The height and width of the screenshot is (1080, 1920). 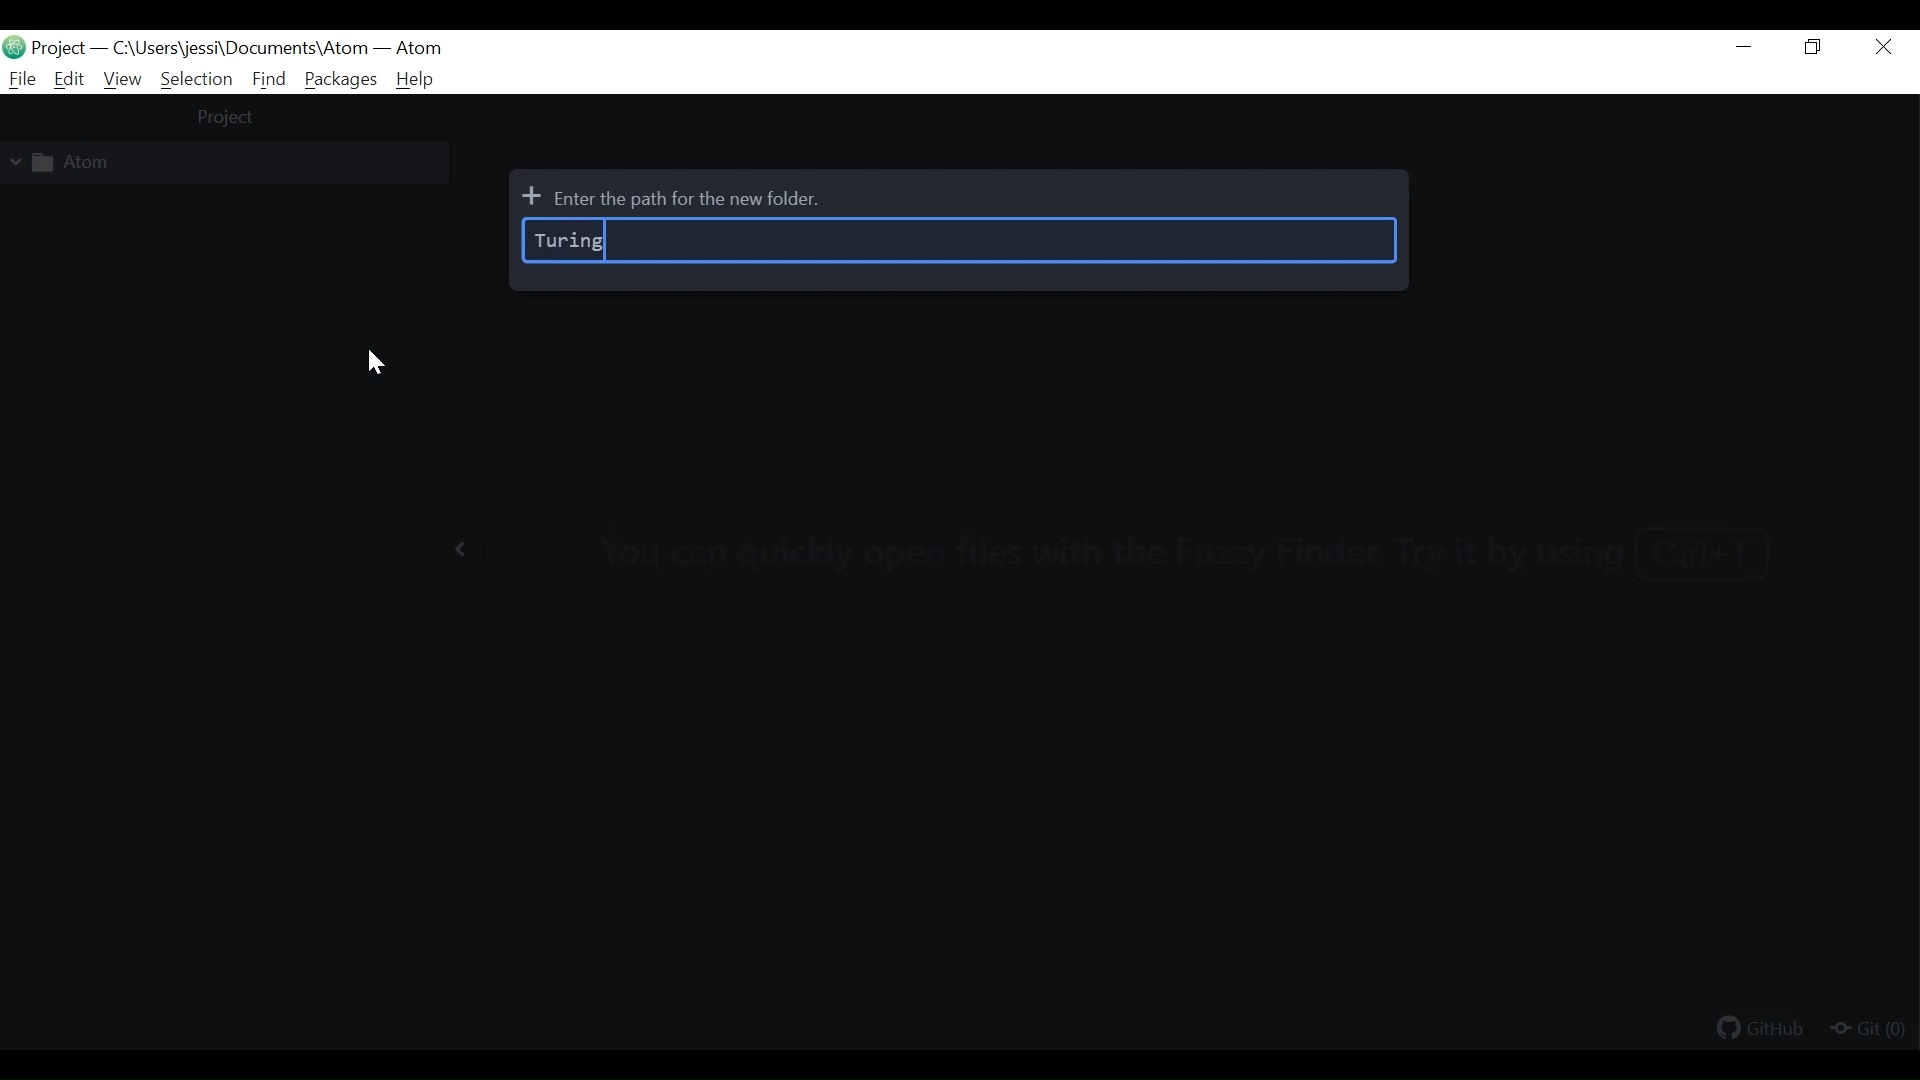 I want to click on you can quickly open files with the fuzzy finder. try it by using Ctrl+T, so click(x=1196, y=554).